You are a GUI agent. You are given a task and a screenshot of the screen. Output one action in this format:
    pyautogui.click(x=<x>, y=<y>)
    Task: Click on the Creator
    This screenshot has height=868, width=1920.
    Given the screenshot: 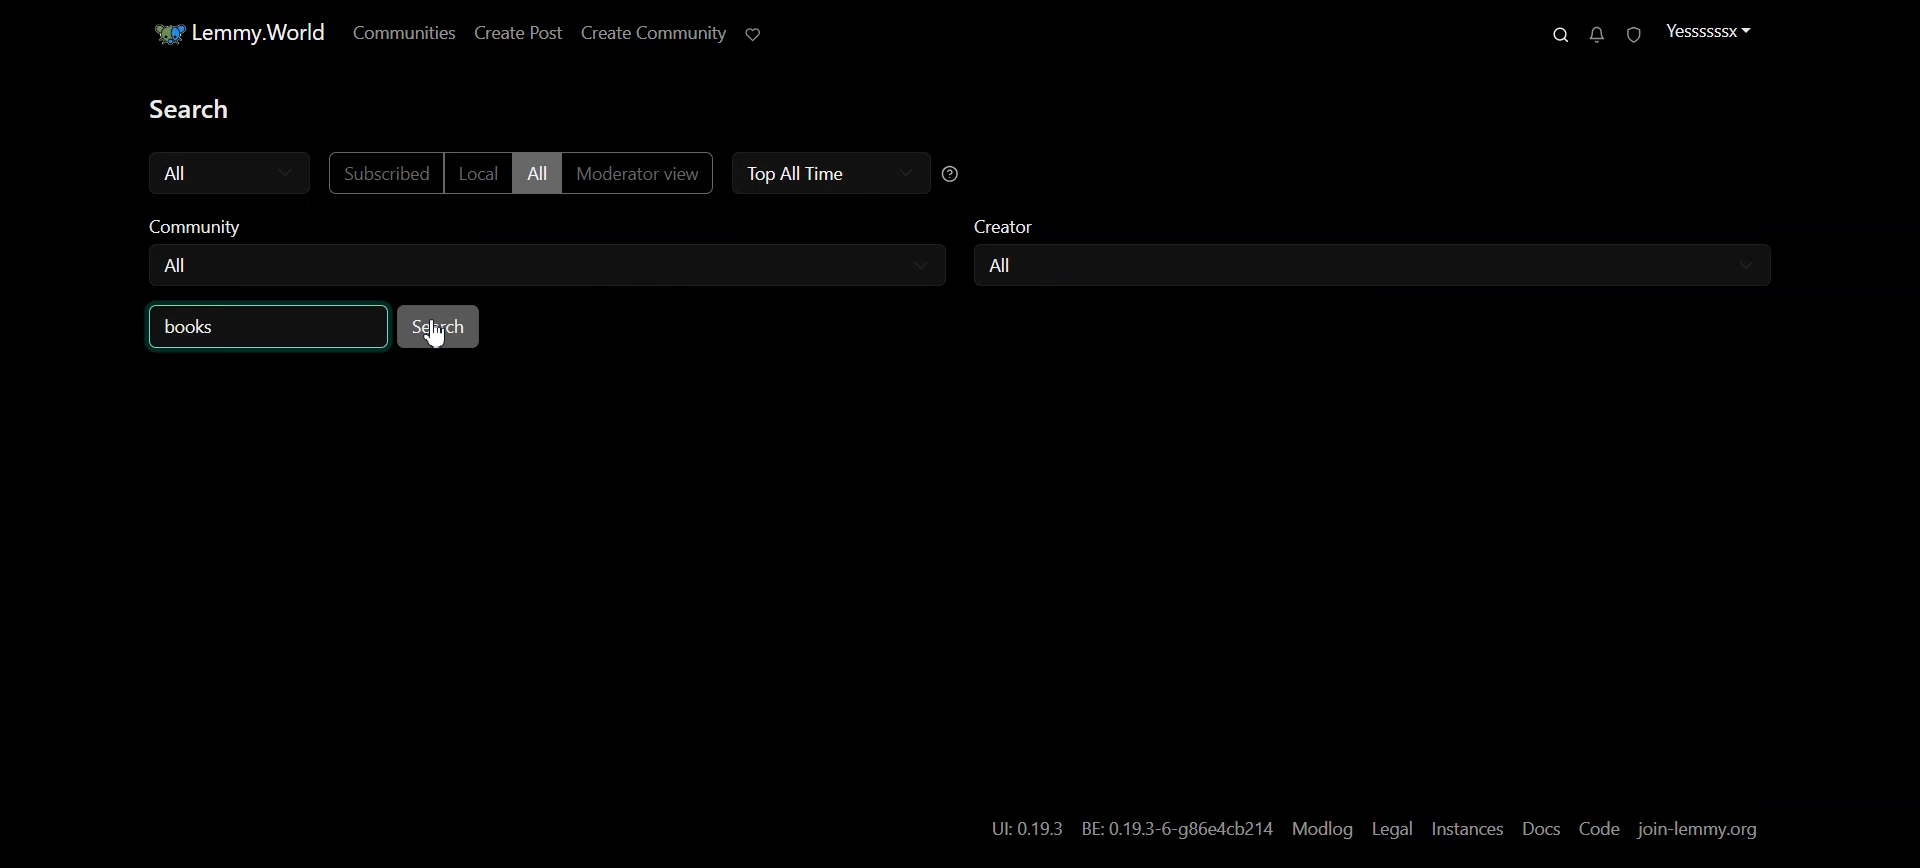 What is the action you would take?
    pyautogui.click(x=1375, y=265)
    